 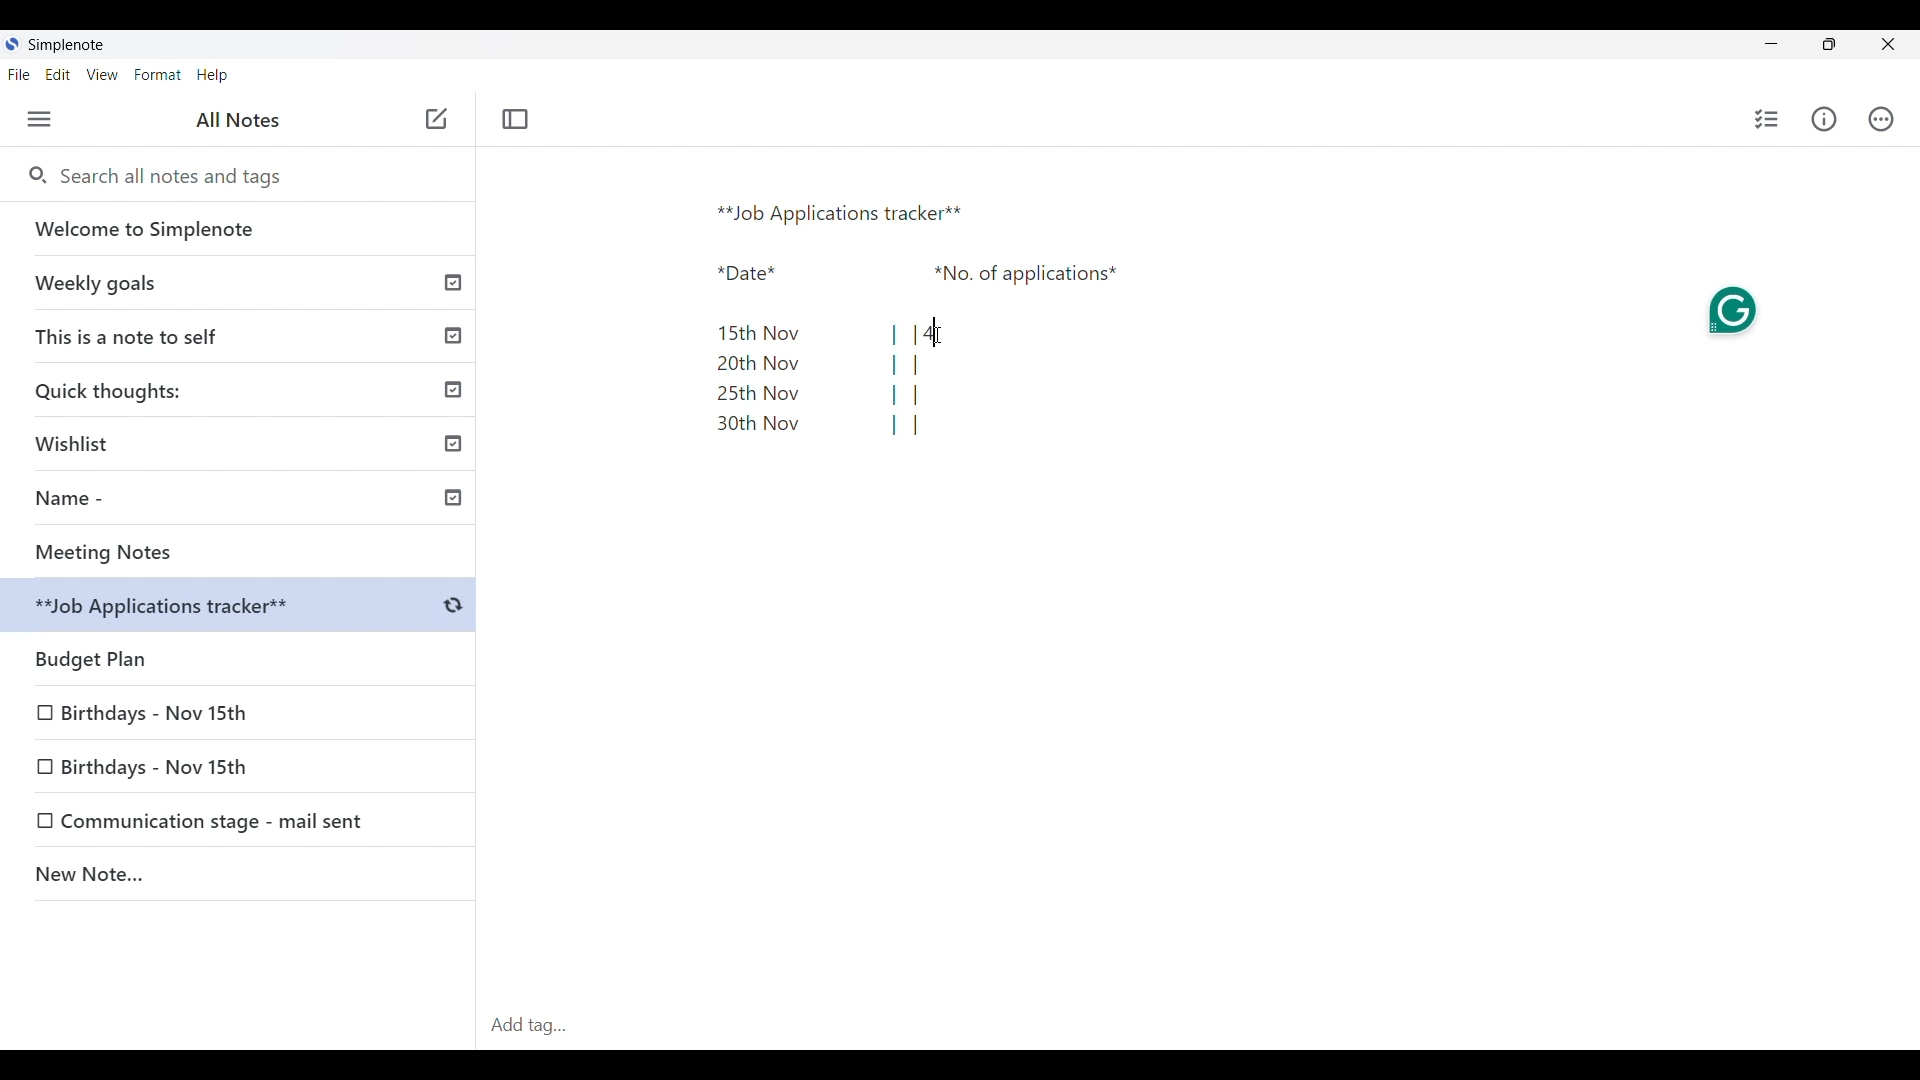 I want to click on Toggle focus mode, so click(x=514, y=119).